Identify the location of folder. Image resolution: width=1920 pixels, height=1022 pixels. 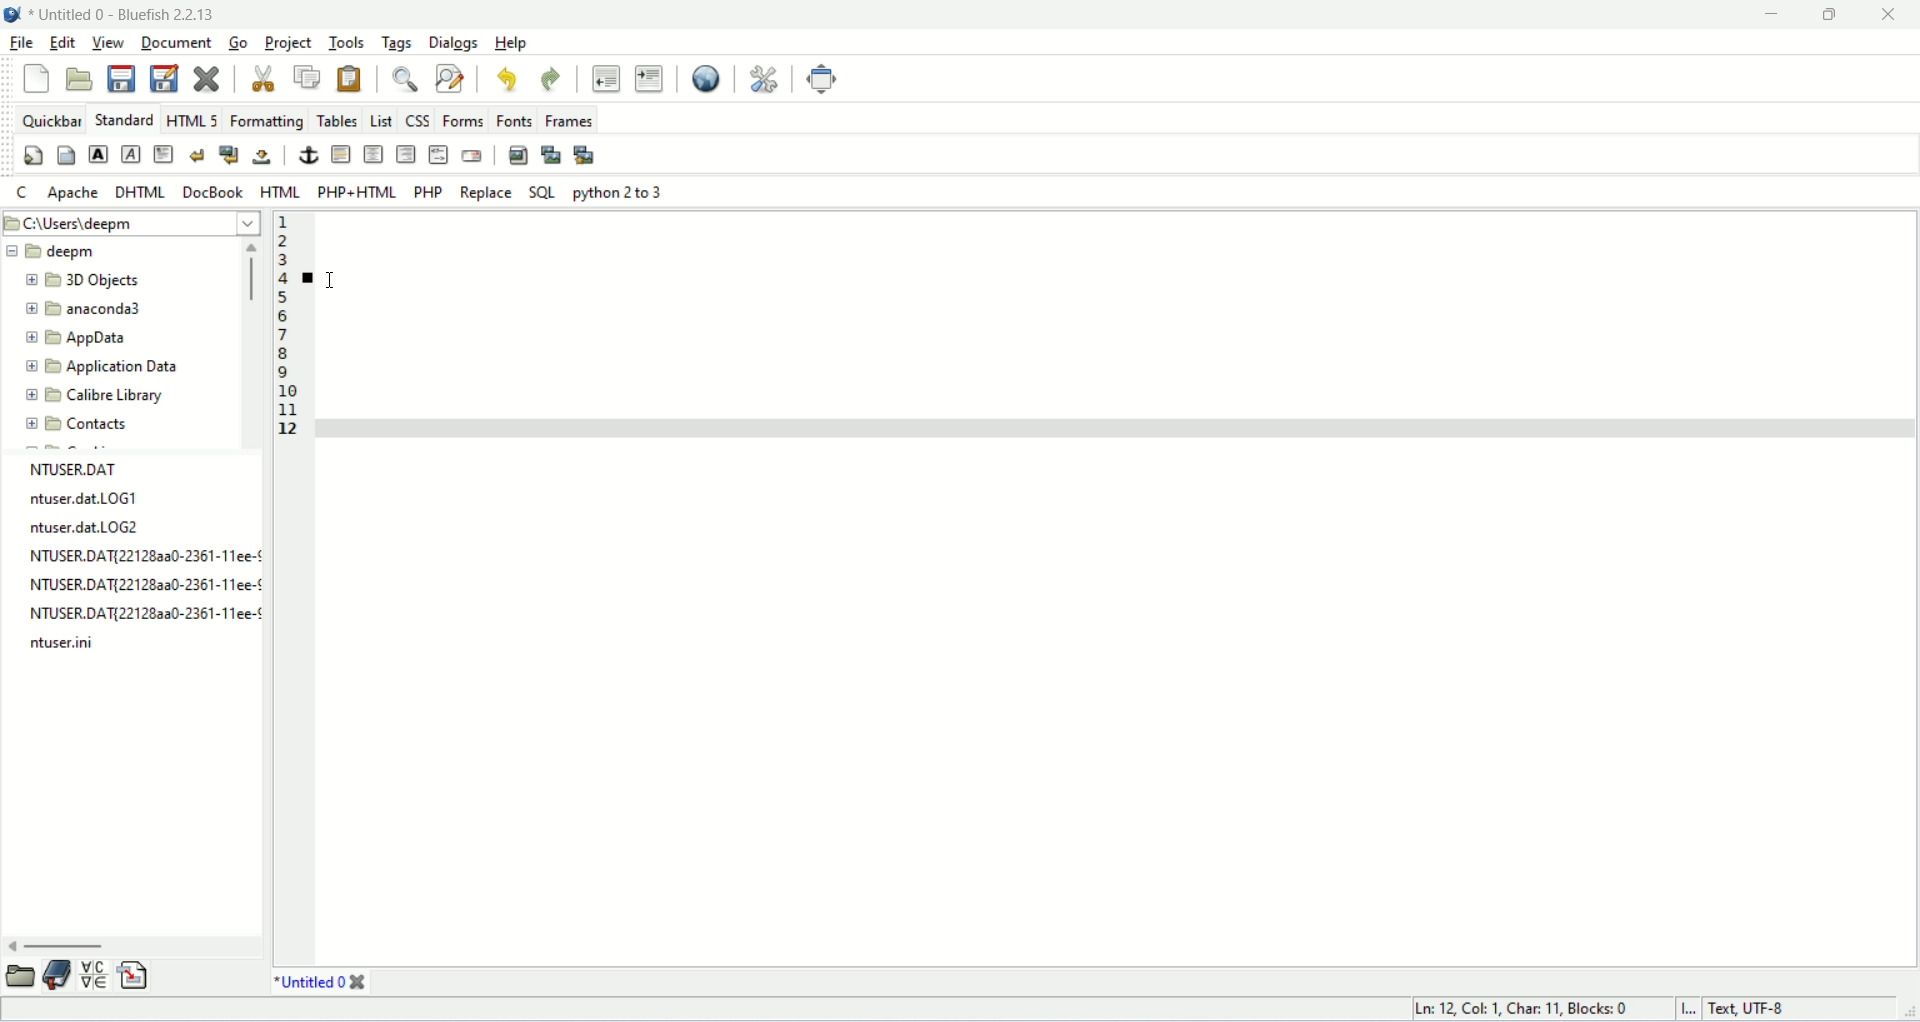
(19, 977).